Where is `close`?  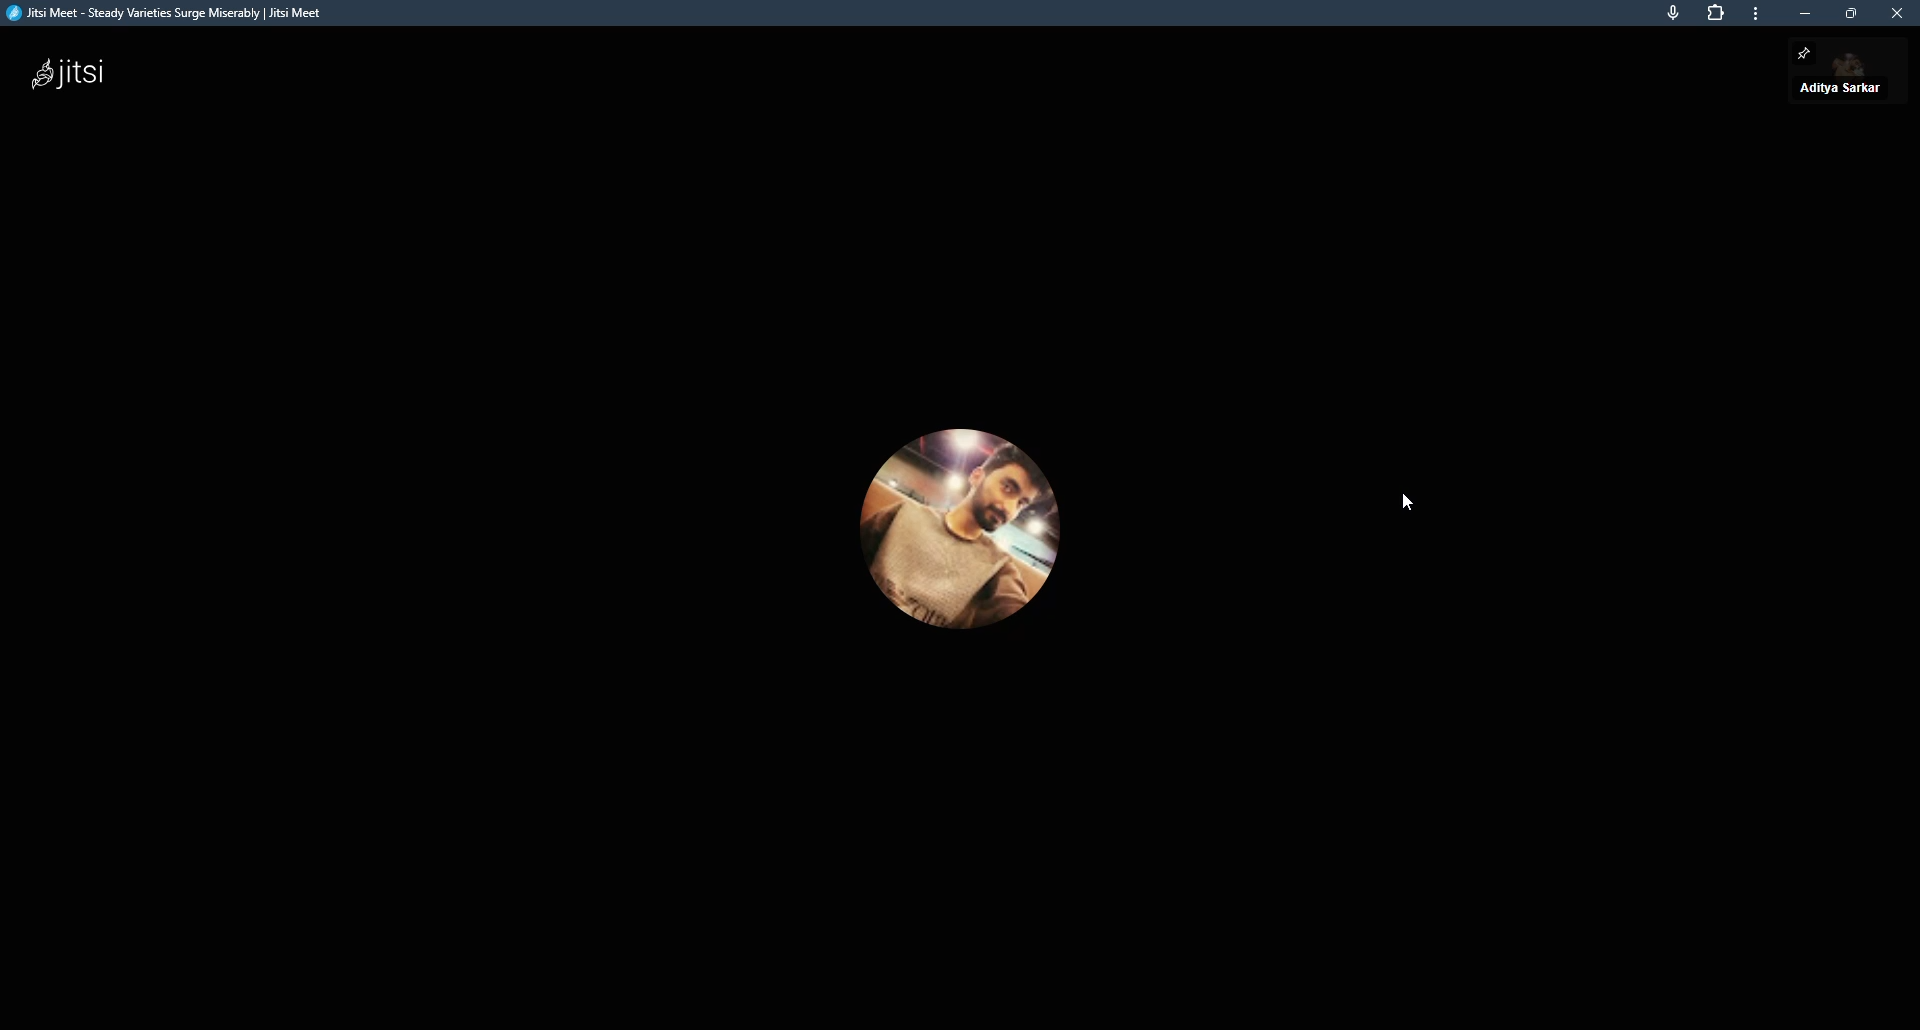 close is located at coordinates (1897, 15).